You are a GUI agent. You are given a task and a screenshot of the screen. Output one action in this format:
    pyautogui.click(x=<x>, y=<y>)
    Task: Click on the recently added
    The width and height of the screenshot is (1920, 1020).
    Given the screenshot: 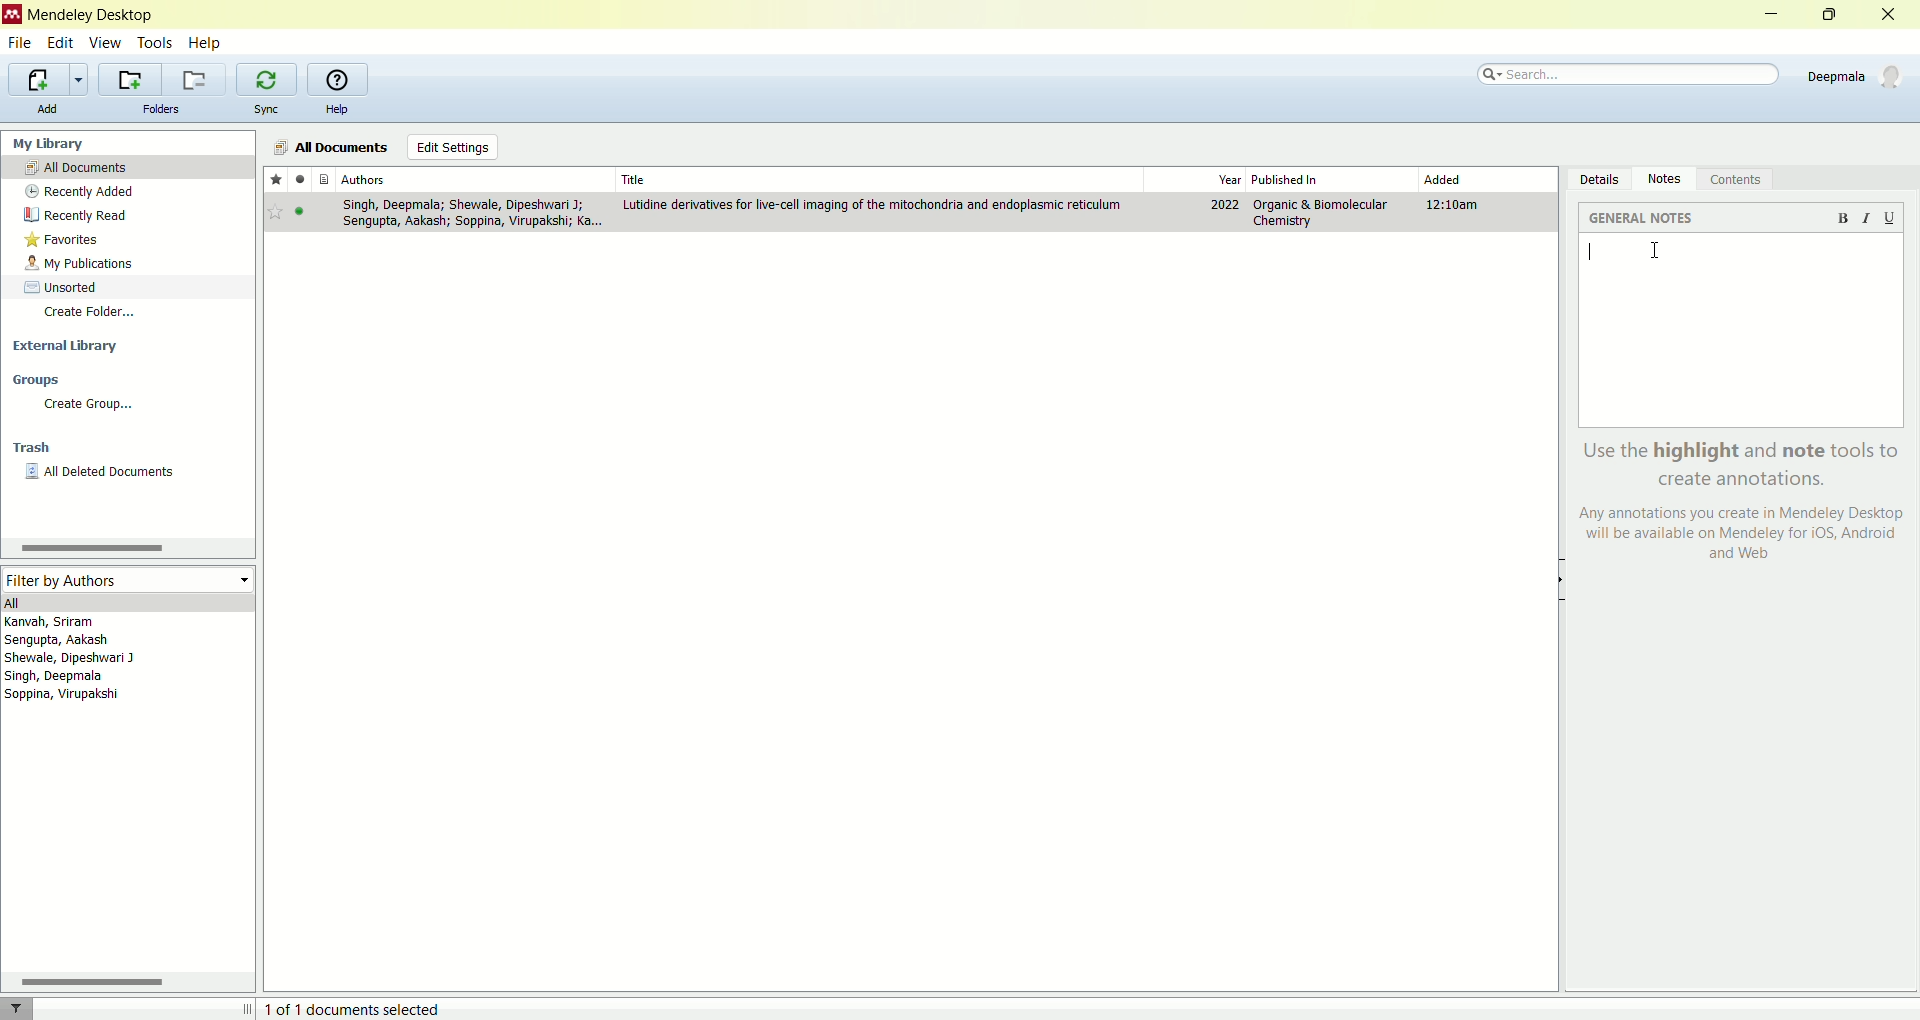 What is the action you would take?
    pyautogui.click(x=126, y=192)
    